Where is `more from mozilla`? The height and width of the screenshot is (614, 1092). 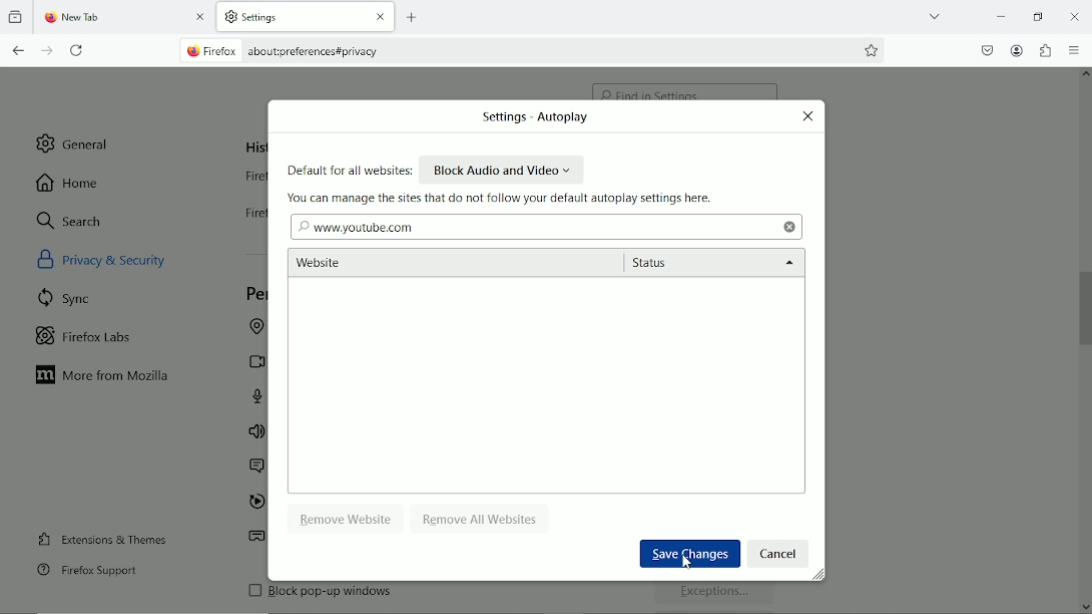 more from mozilla is located at coordinates (104, 376).